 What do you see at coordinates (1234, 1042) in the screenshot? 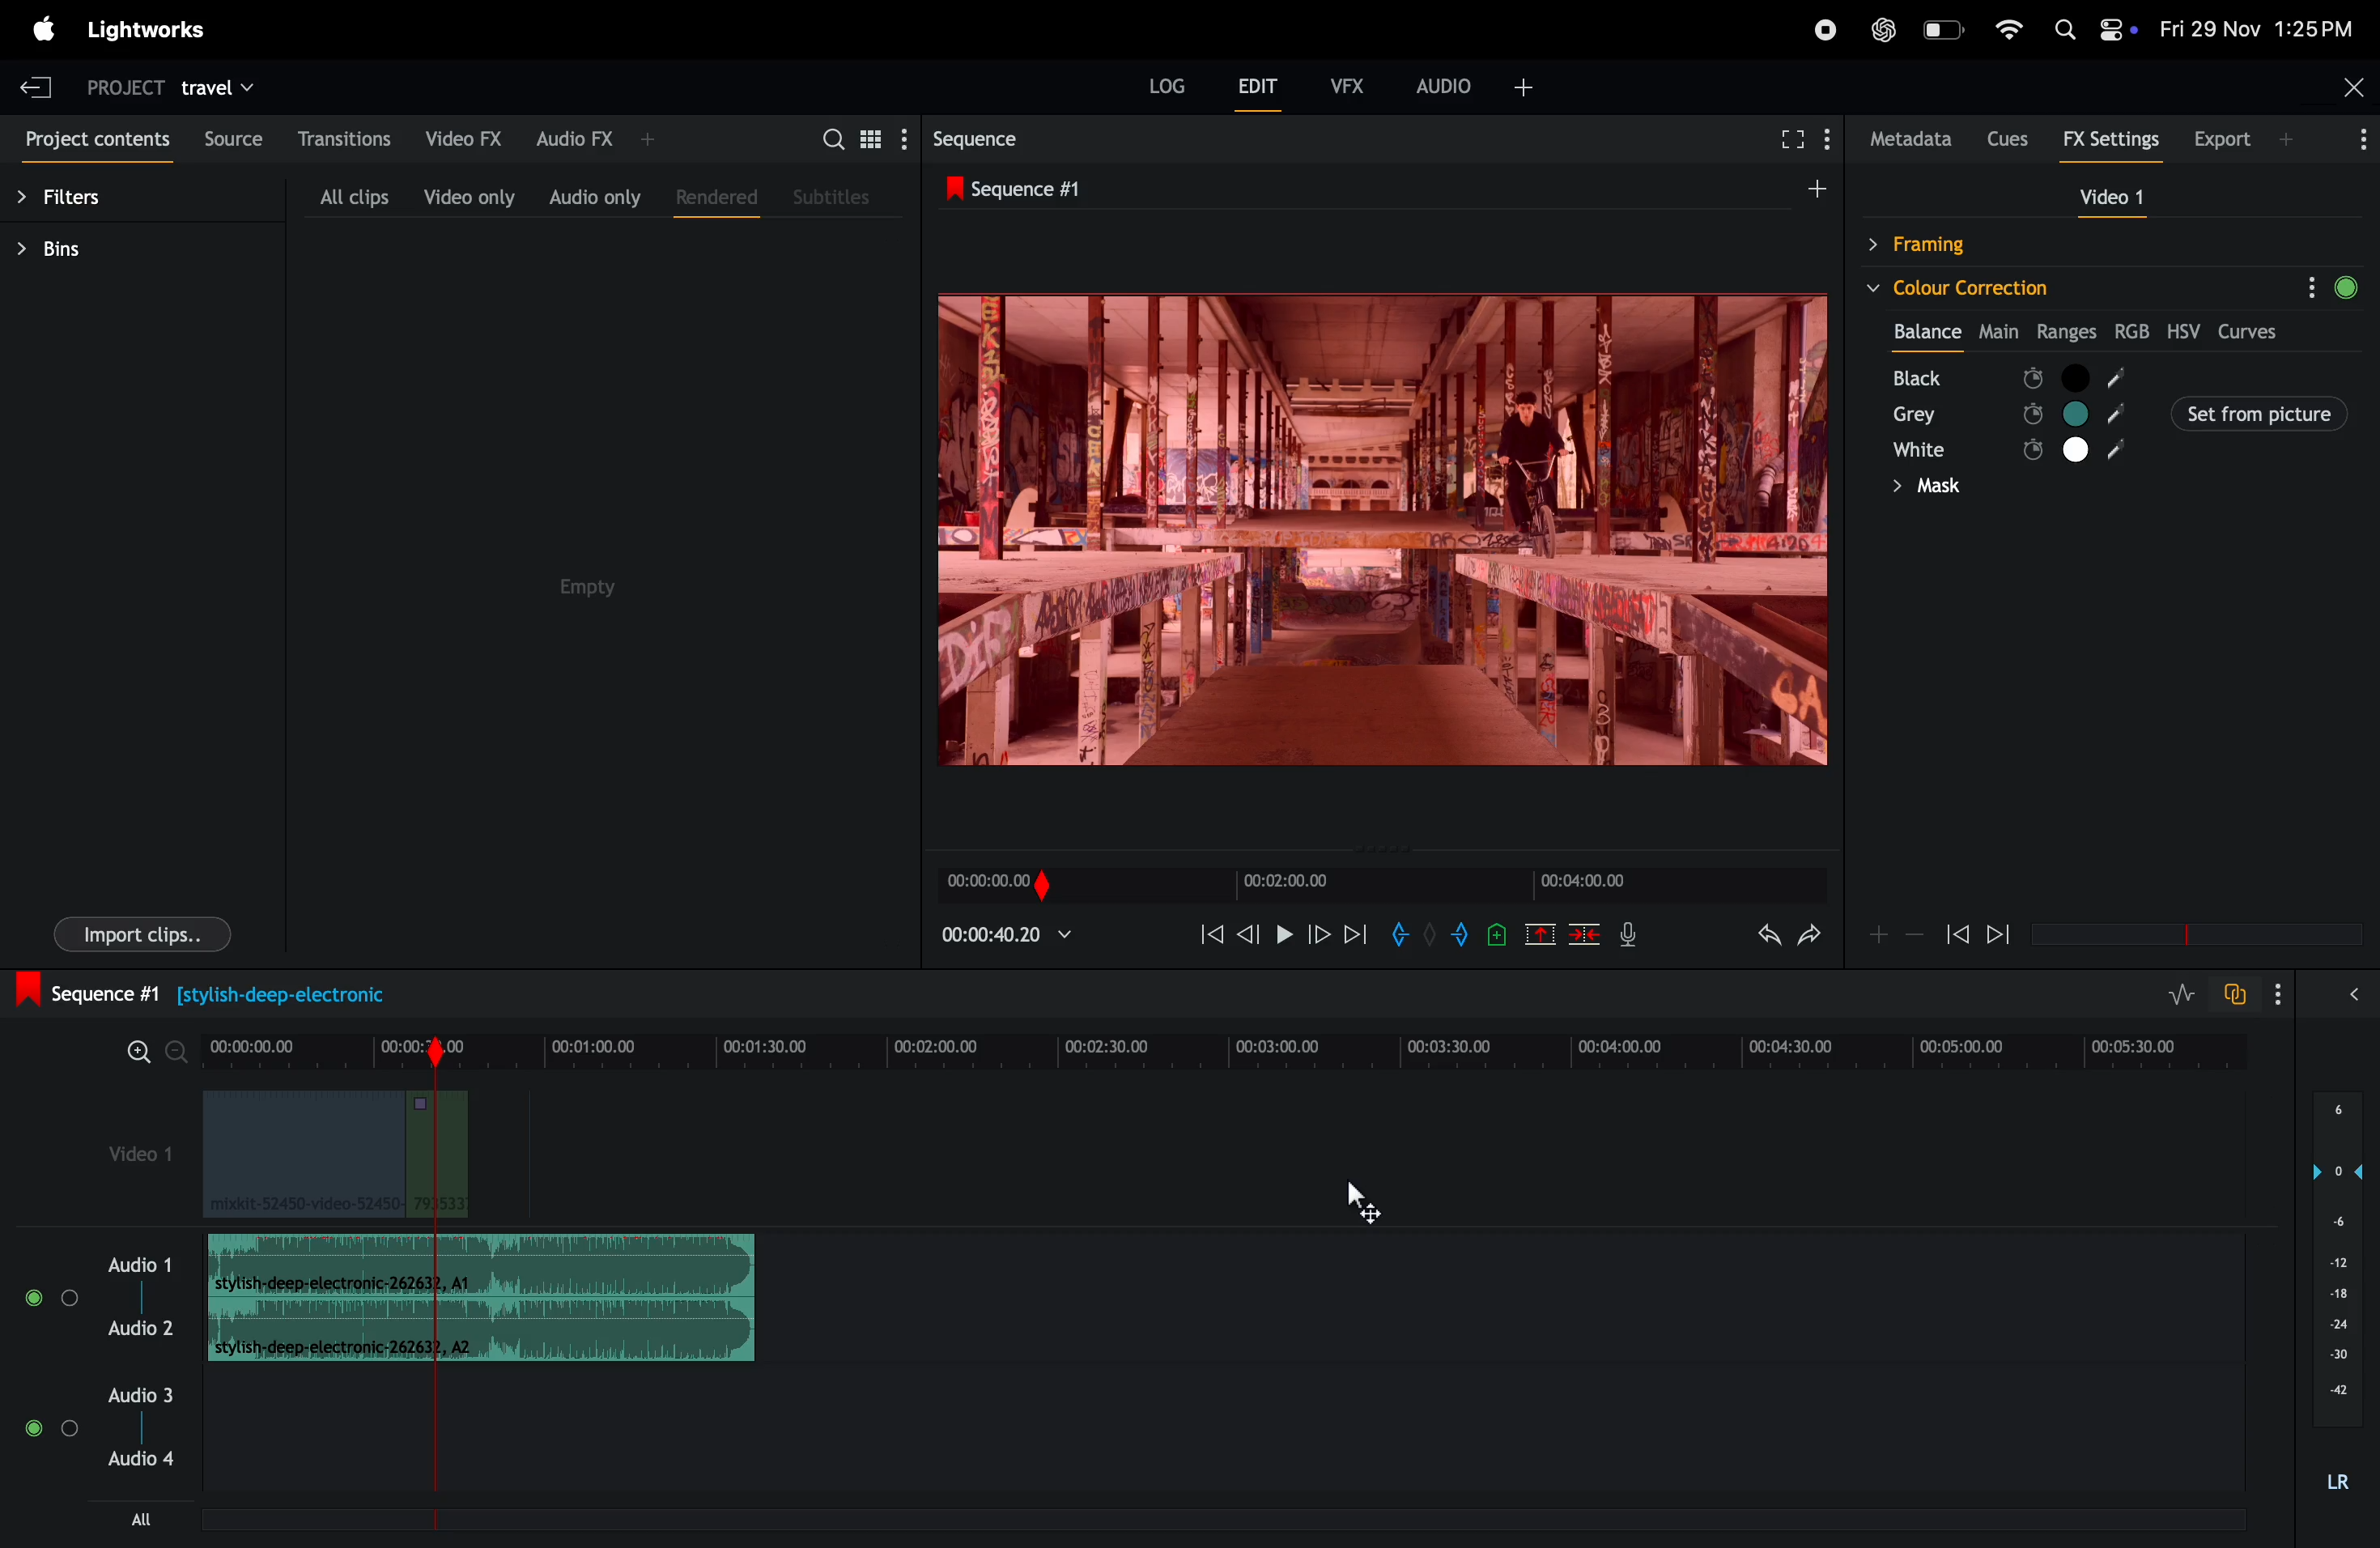
I see `time frame` at bounding box center [1234, 1042].